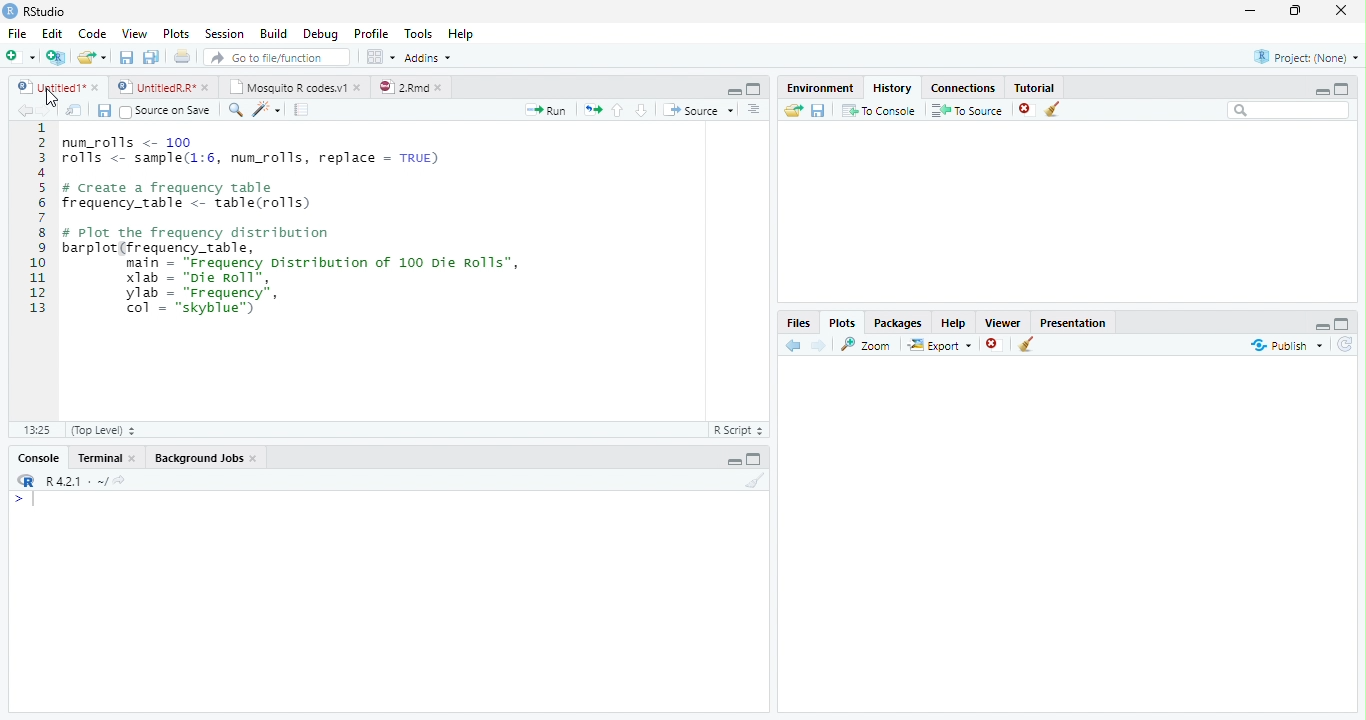  What do you see at coordinates (1321, 91) in the screenshot?
I see `Minimize Height` at bounding box center [1321, 91].